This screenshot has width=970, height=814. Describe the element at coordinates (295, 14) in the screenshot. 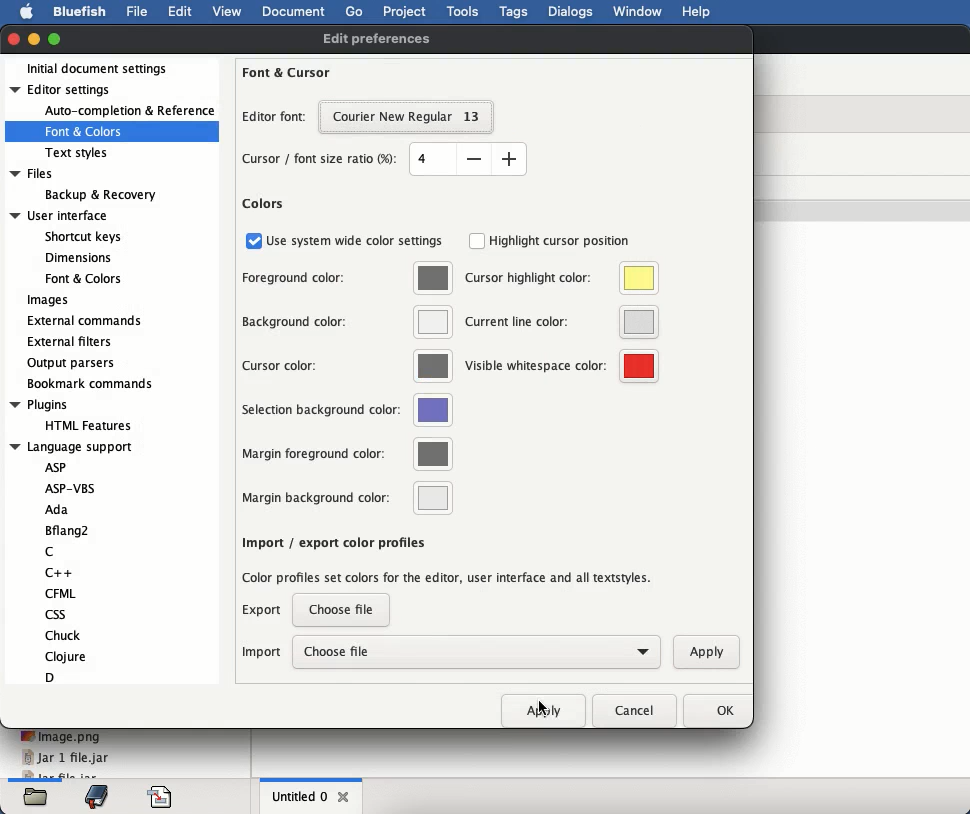

I see `document` at that location.